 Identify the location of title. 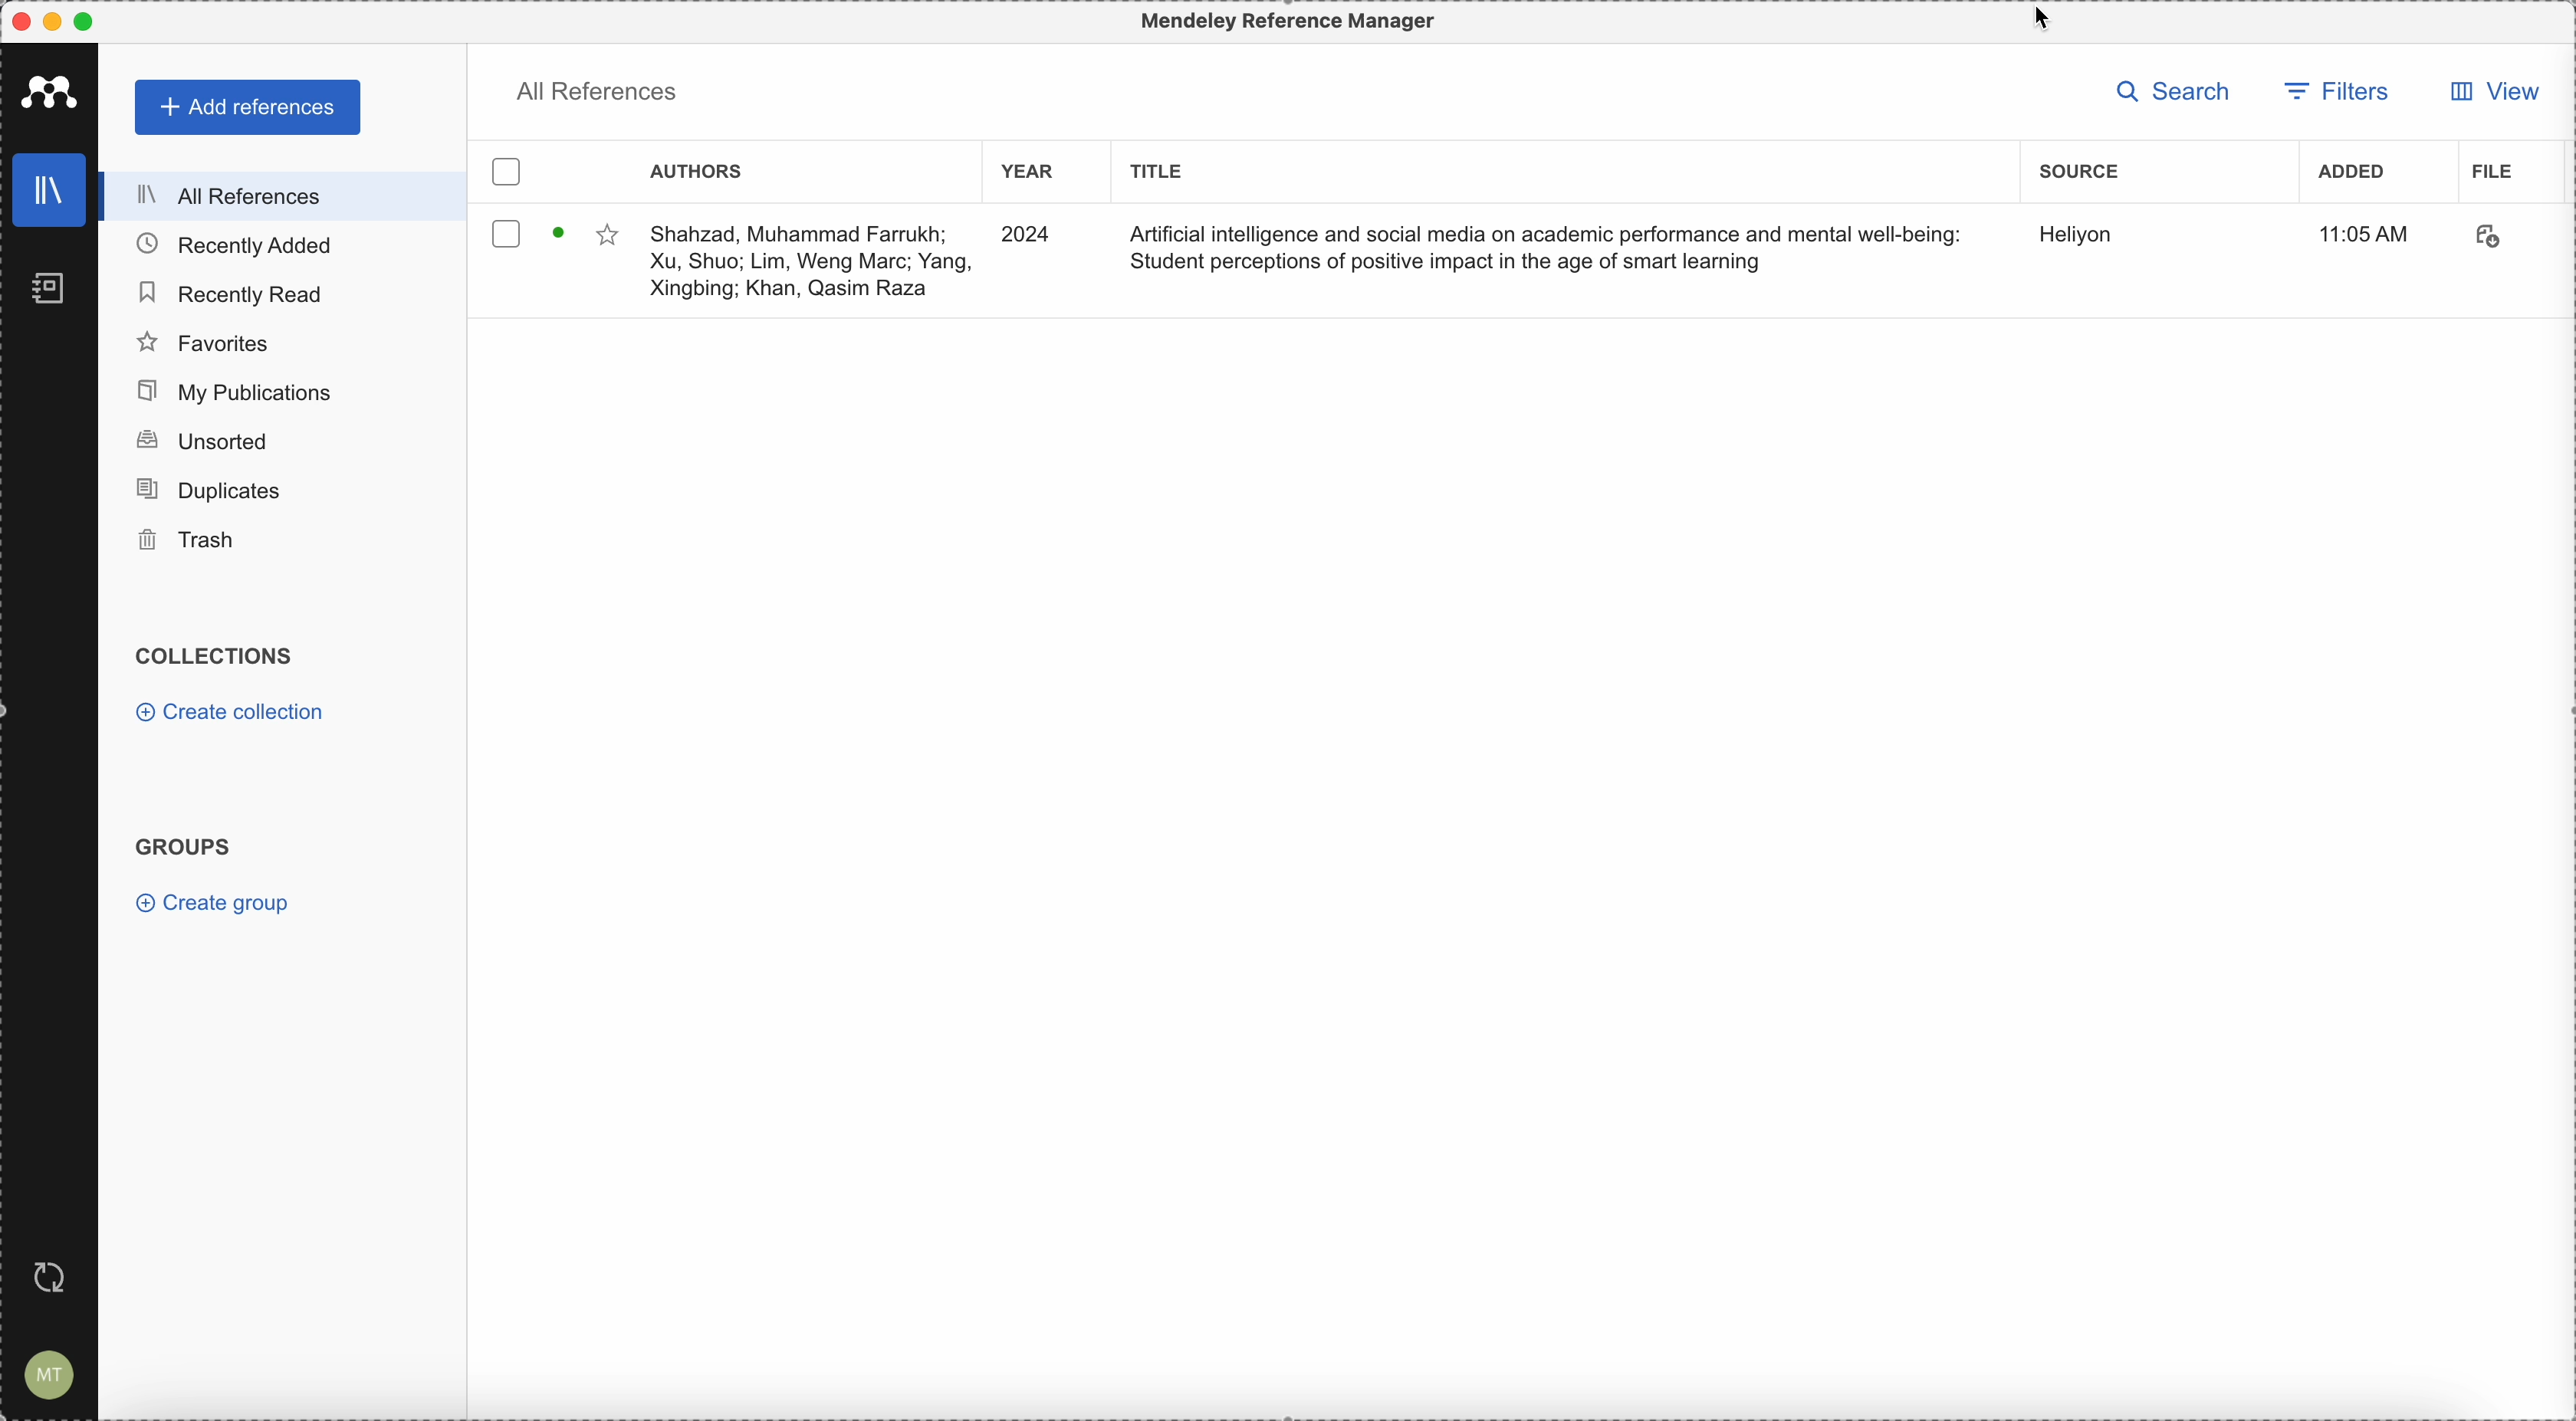
(1161, 174).